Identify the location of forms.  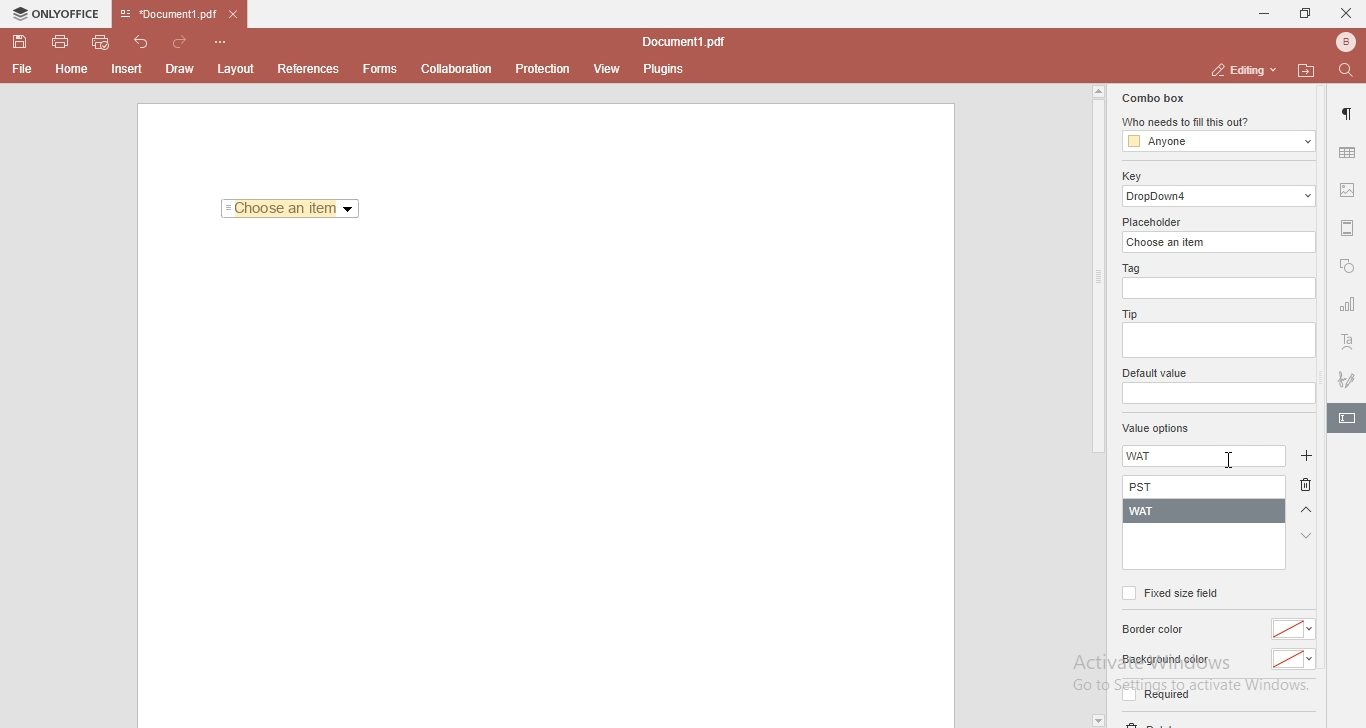
(380, 69).